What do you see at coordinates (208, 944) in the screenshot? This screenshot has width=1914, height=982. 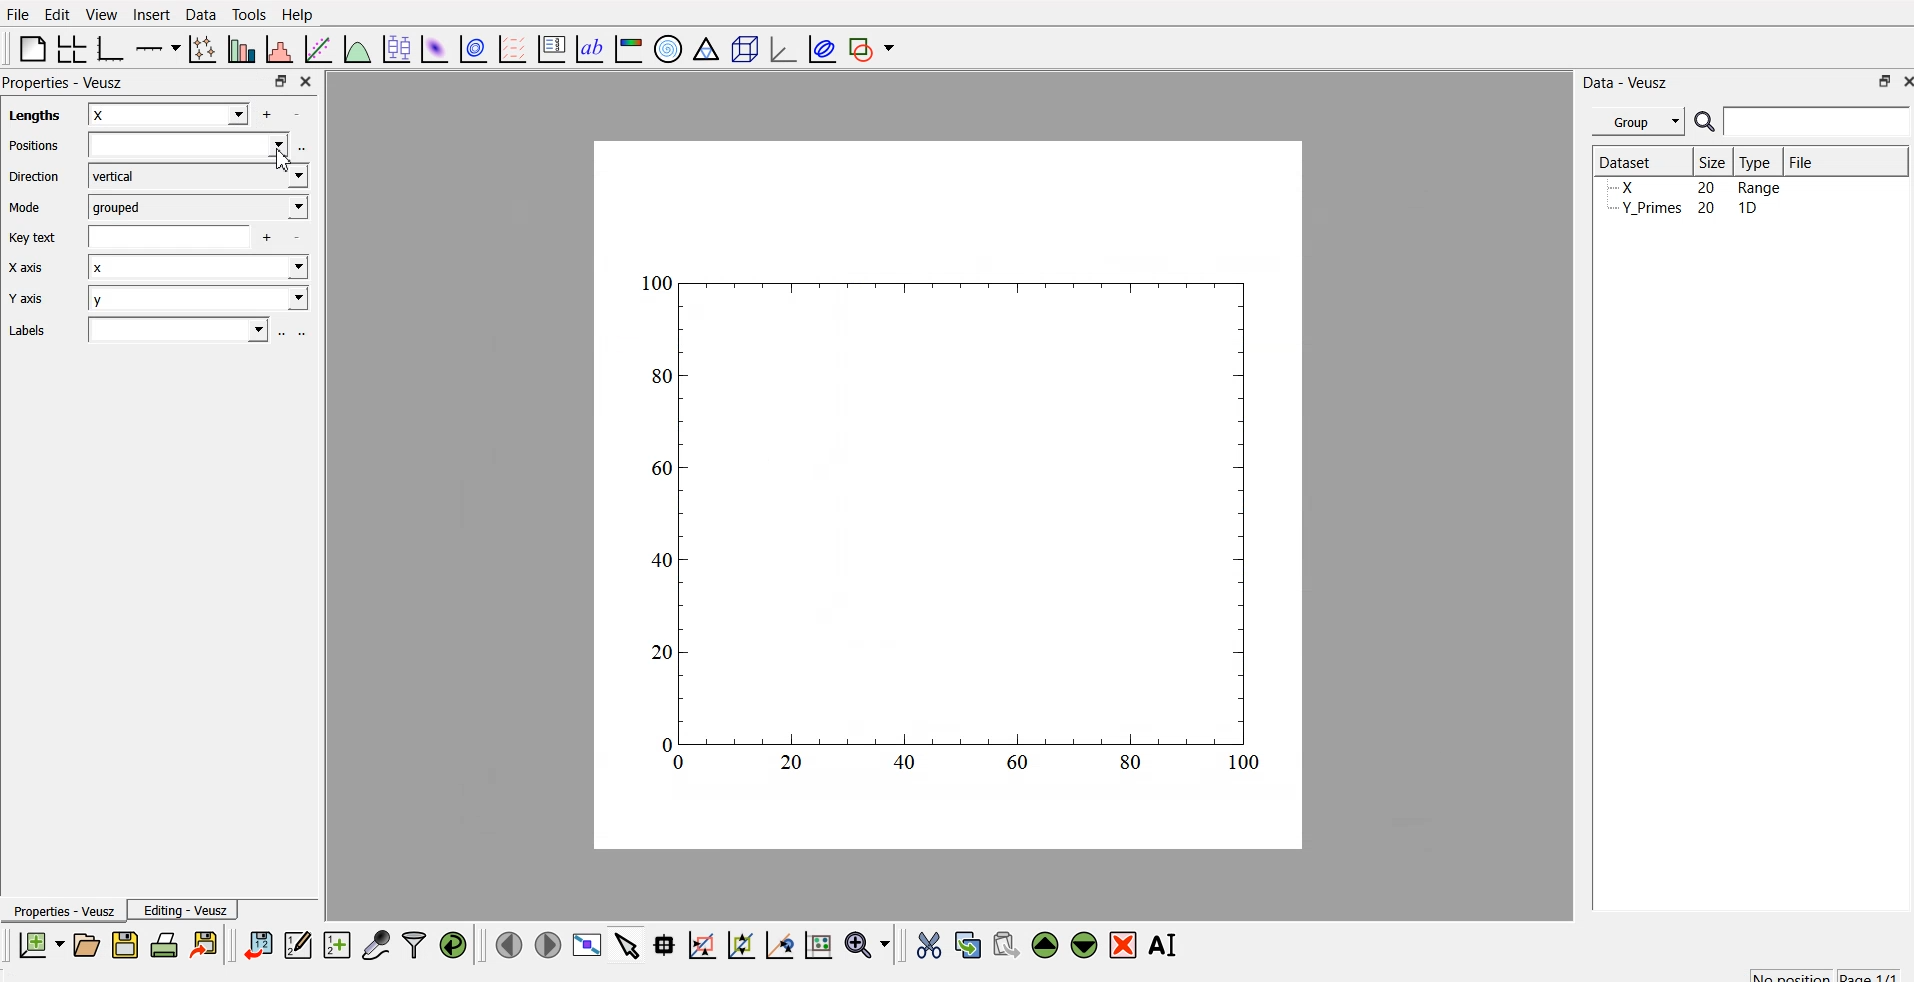 I see `export to graphics format` at bounding box center [208, 944].